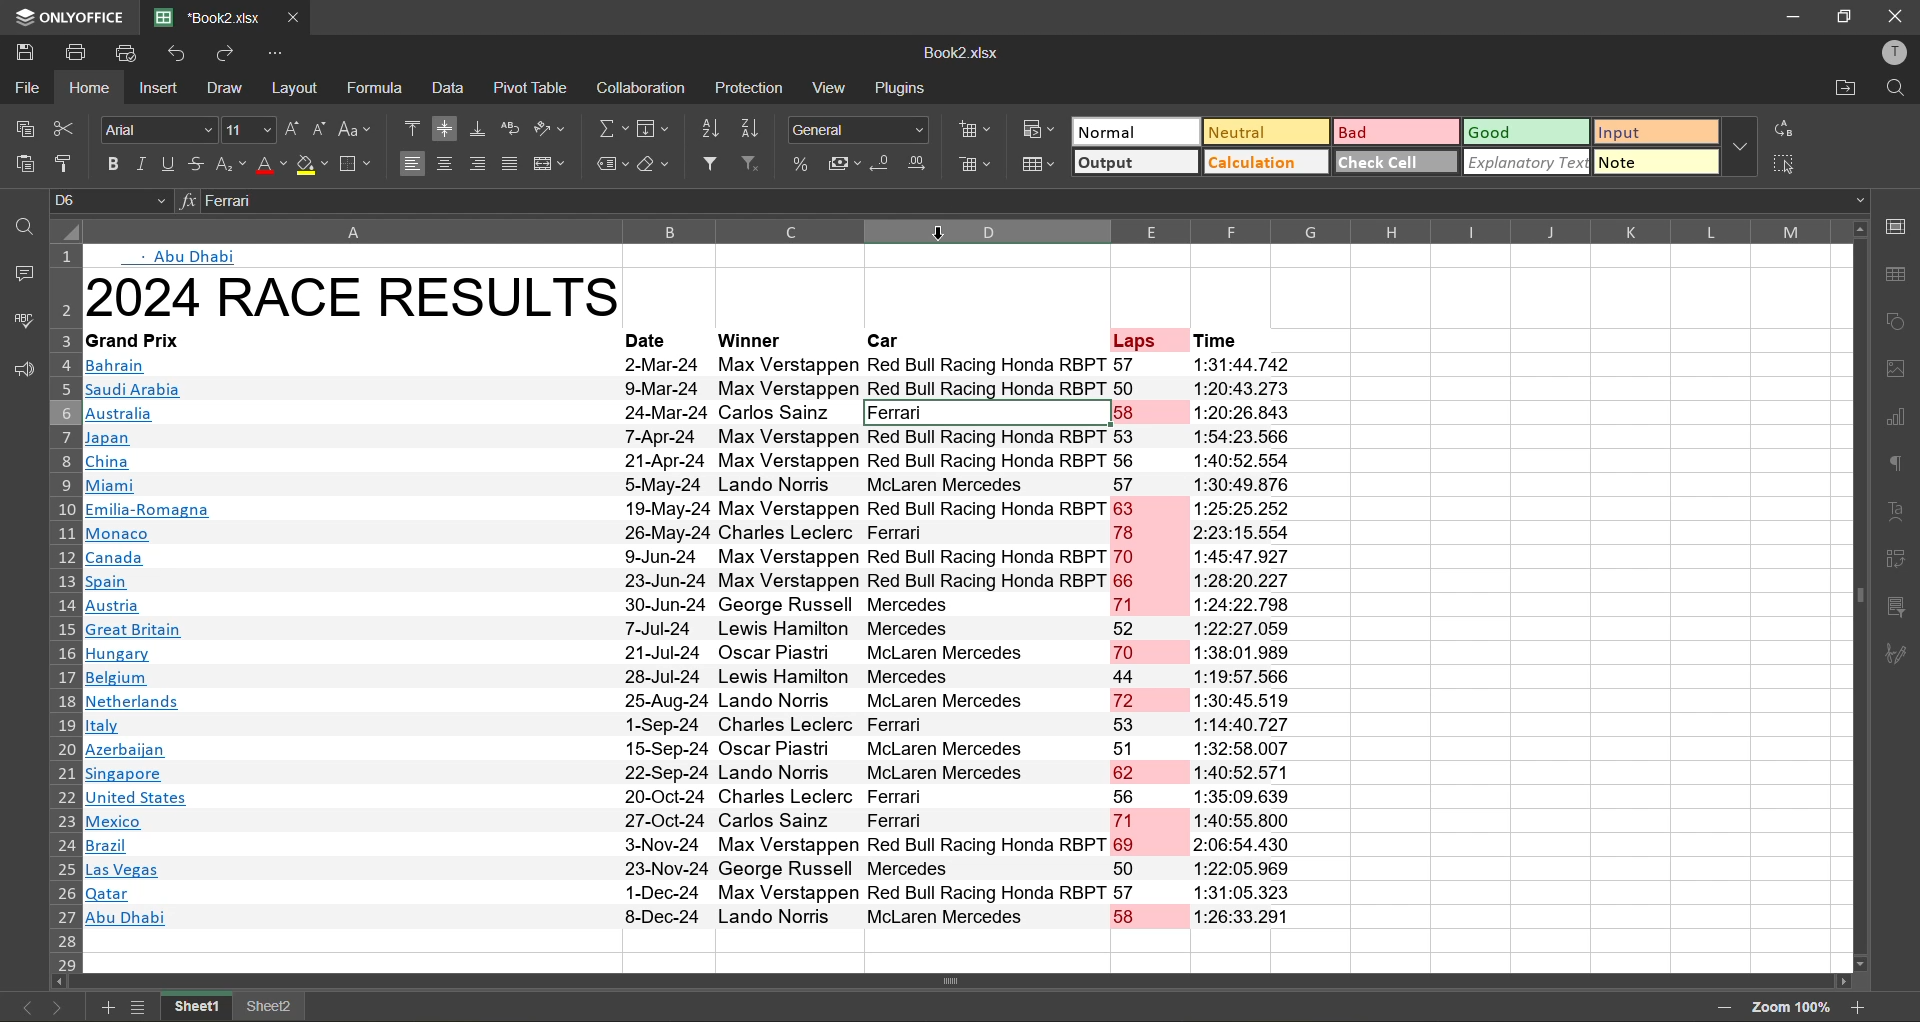 This screenshot has width=1920, height=1022. Describe the element at coordinates (1838, 981) in the screenshot. I see `move right` at that location.